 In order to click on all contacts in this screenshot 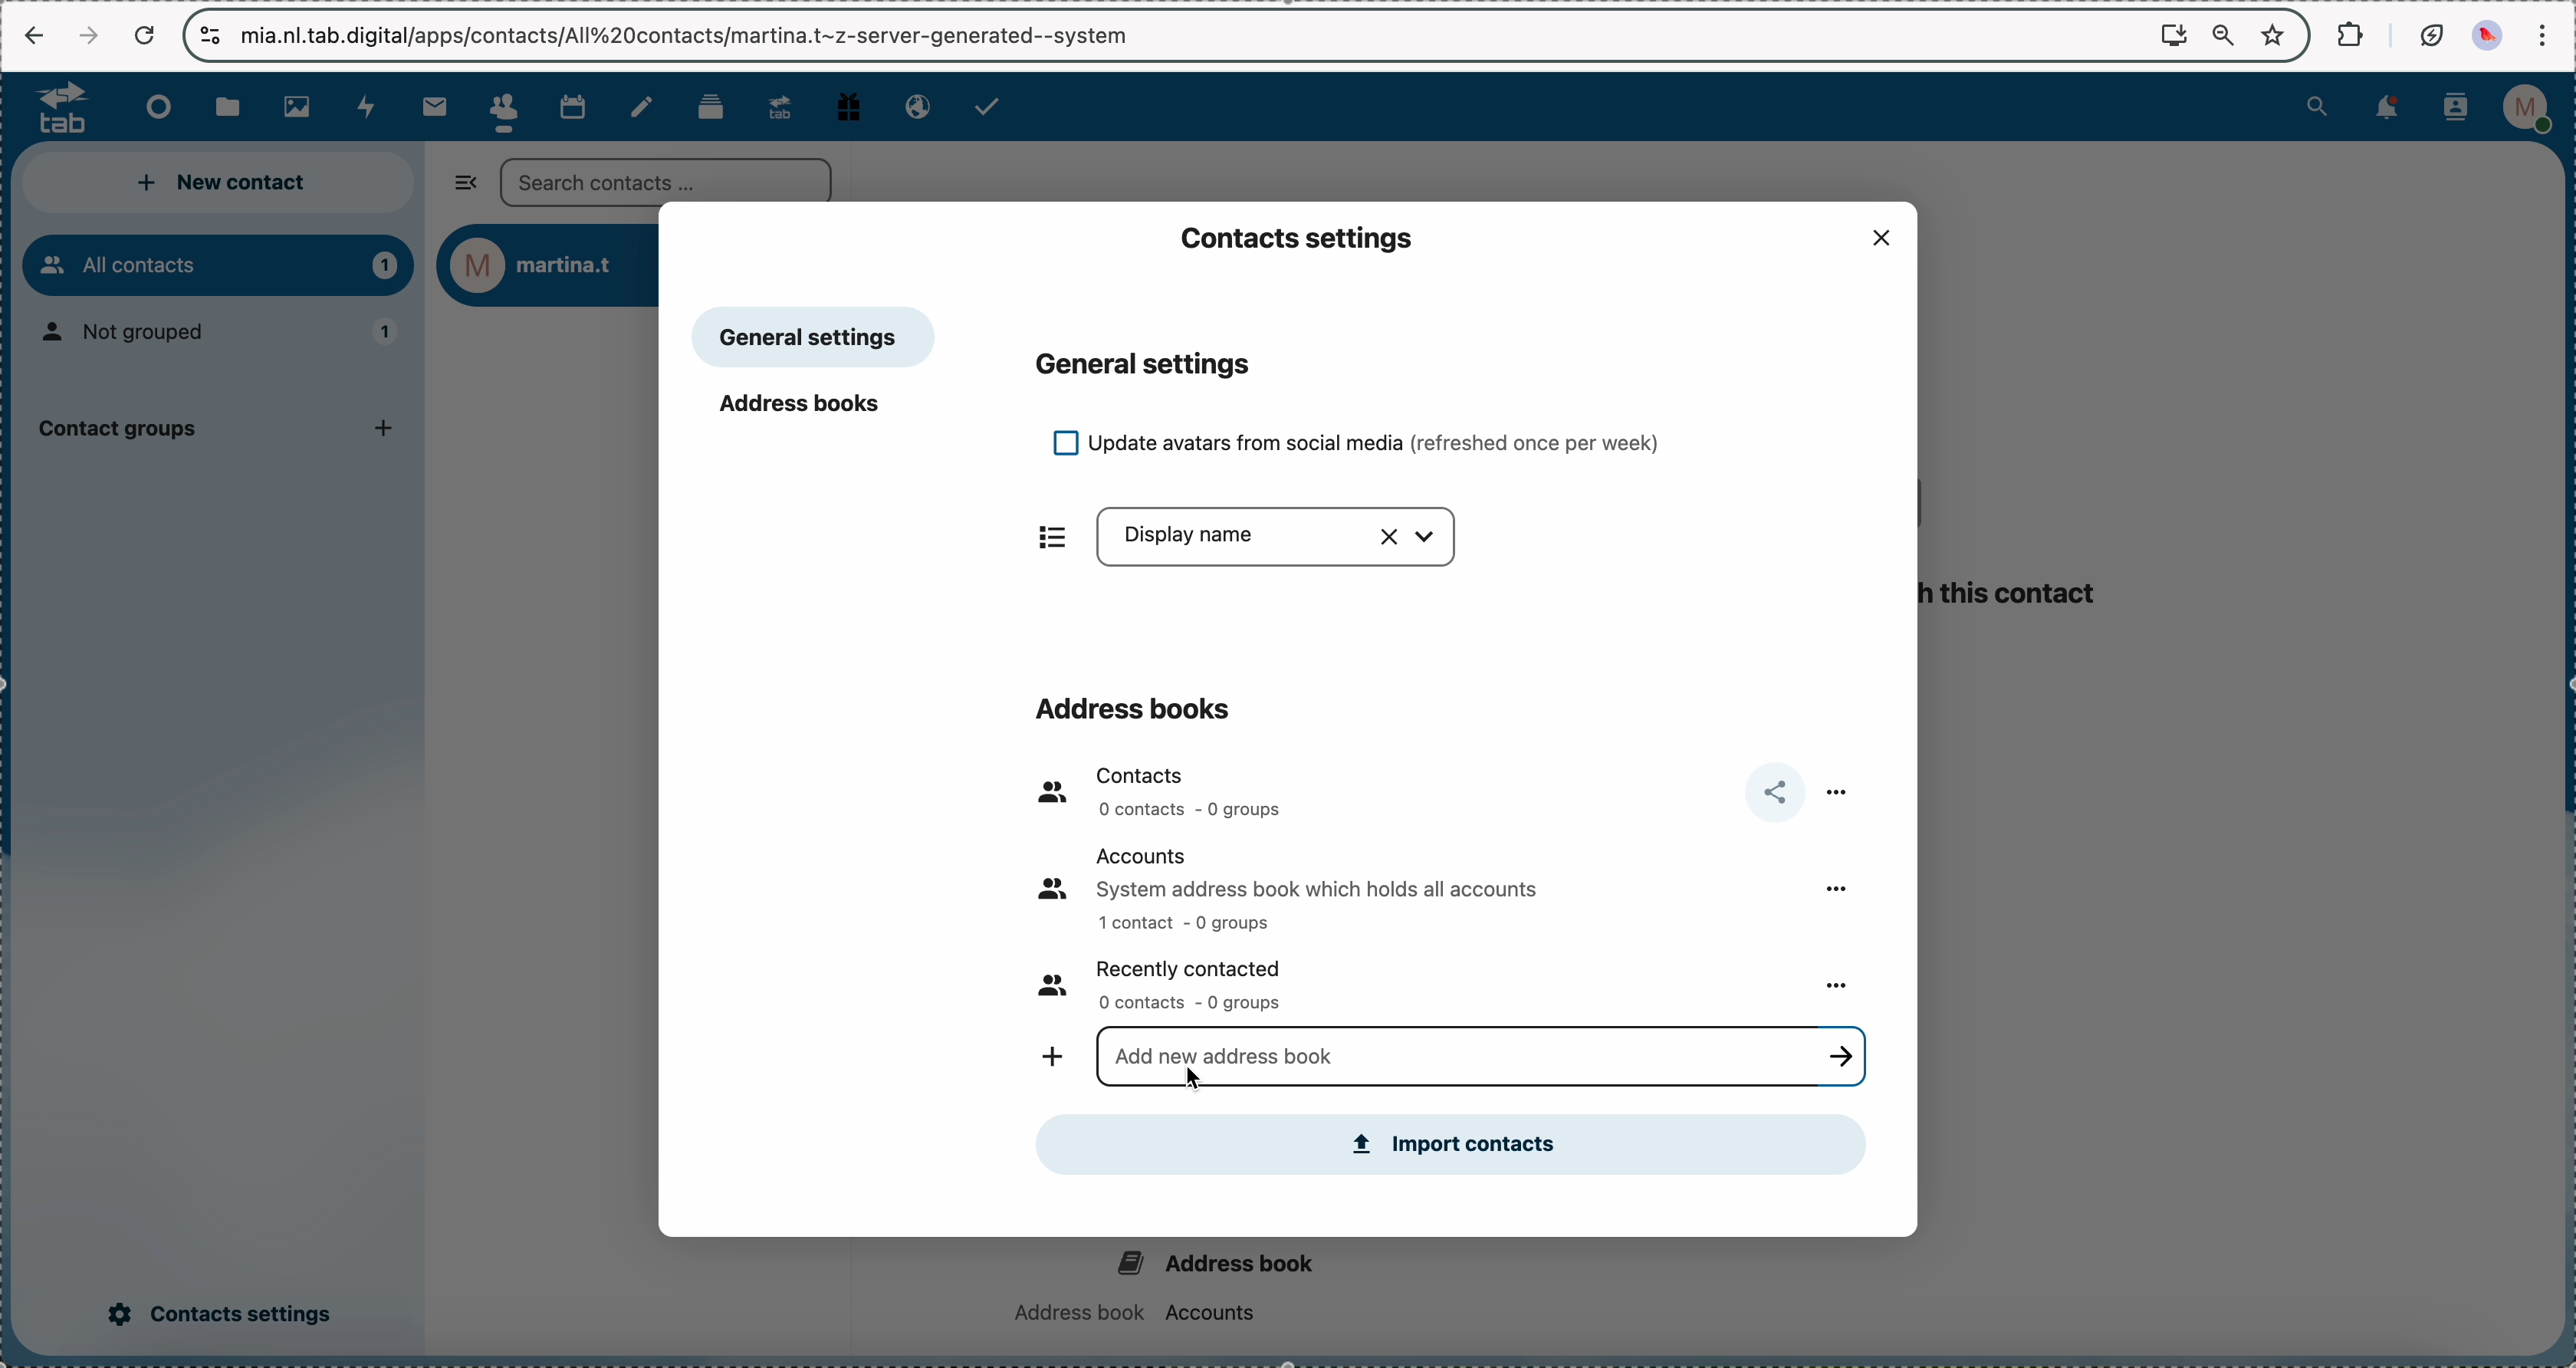, I will do `click(217, 266)`.